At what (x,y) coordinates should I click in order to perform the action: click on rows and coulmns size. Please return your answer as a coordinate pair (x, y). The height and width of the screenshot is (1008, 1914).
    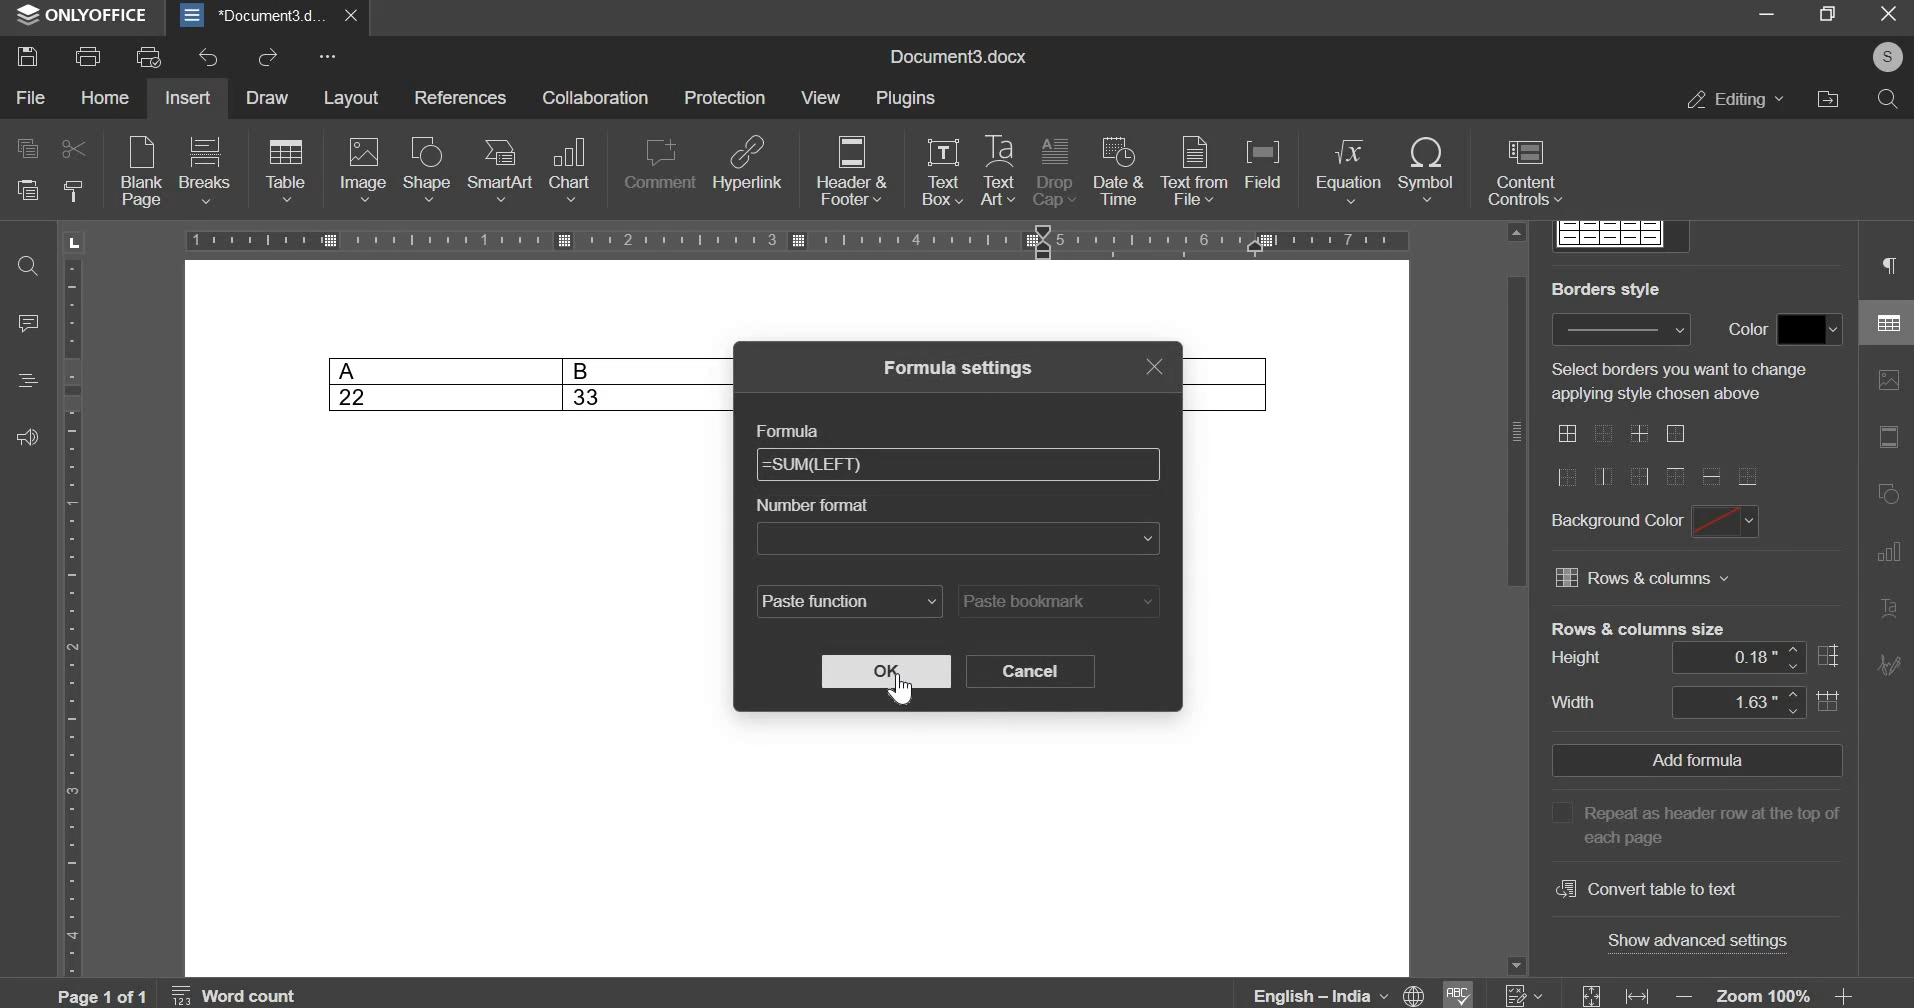
    Looking at the image, I should click on (1637, 627).